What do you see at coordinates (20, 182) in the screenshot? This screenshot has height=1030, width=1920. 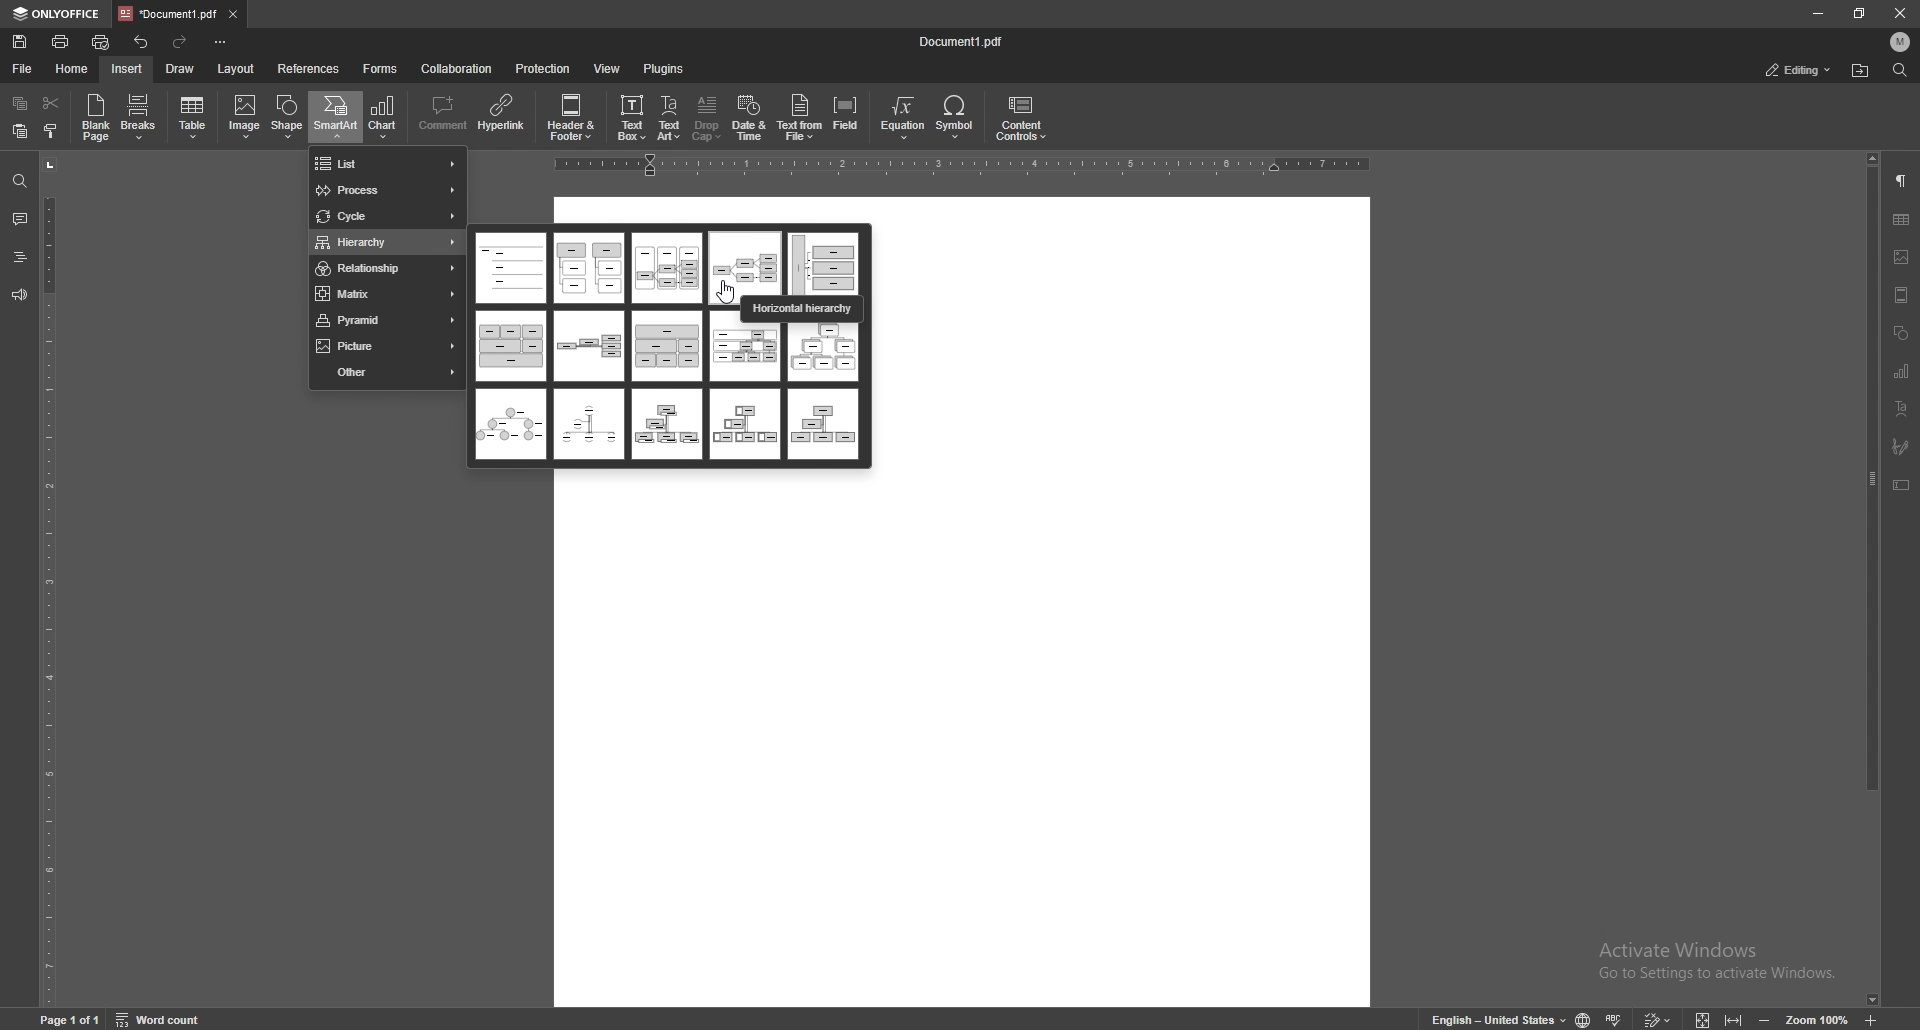 I see `find` at bounding box center [20, 182].